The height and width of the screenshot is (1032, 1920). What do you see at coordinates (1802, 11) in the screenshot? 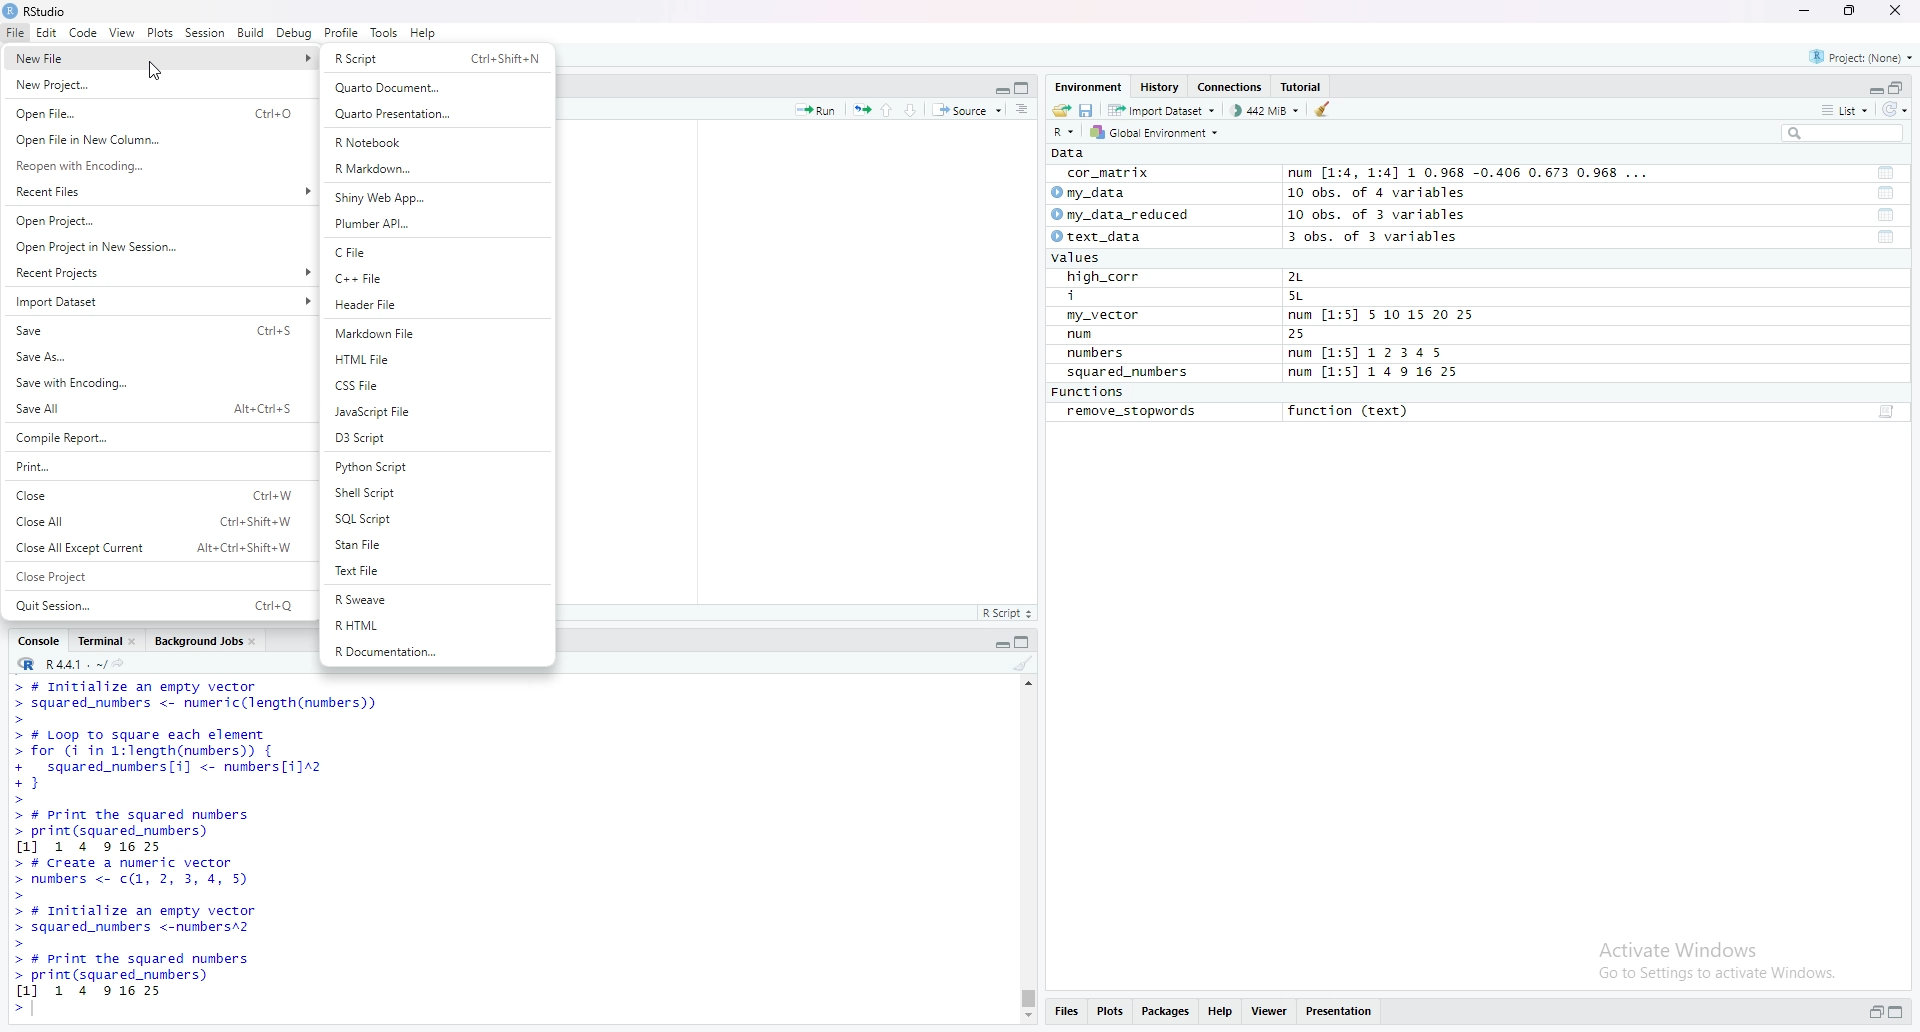
I see `minimize` at bounding box center [1802, 11].